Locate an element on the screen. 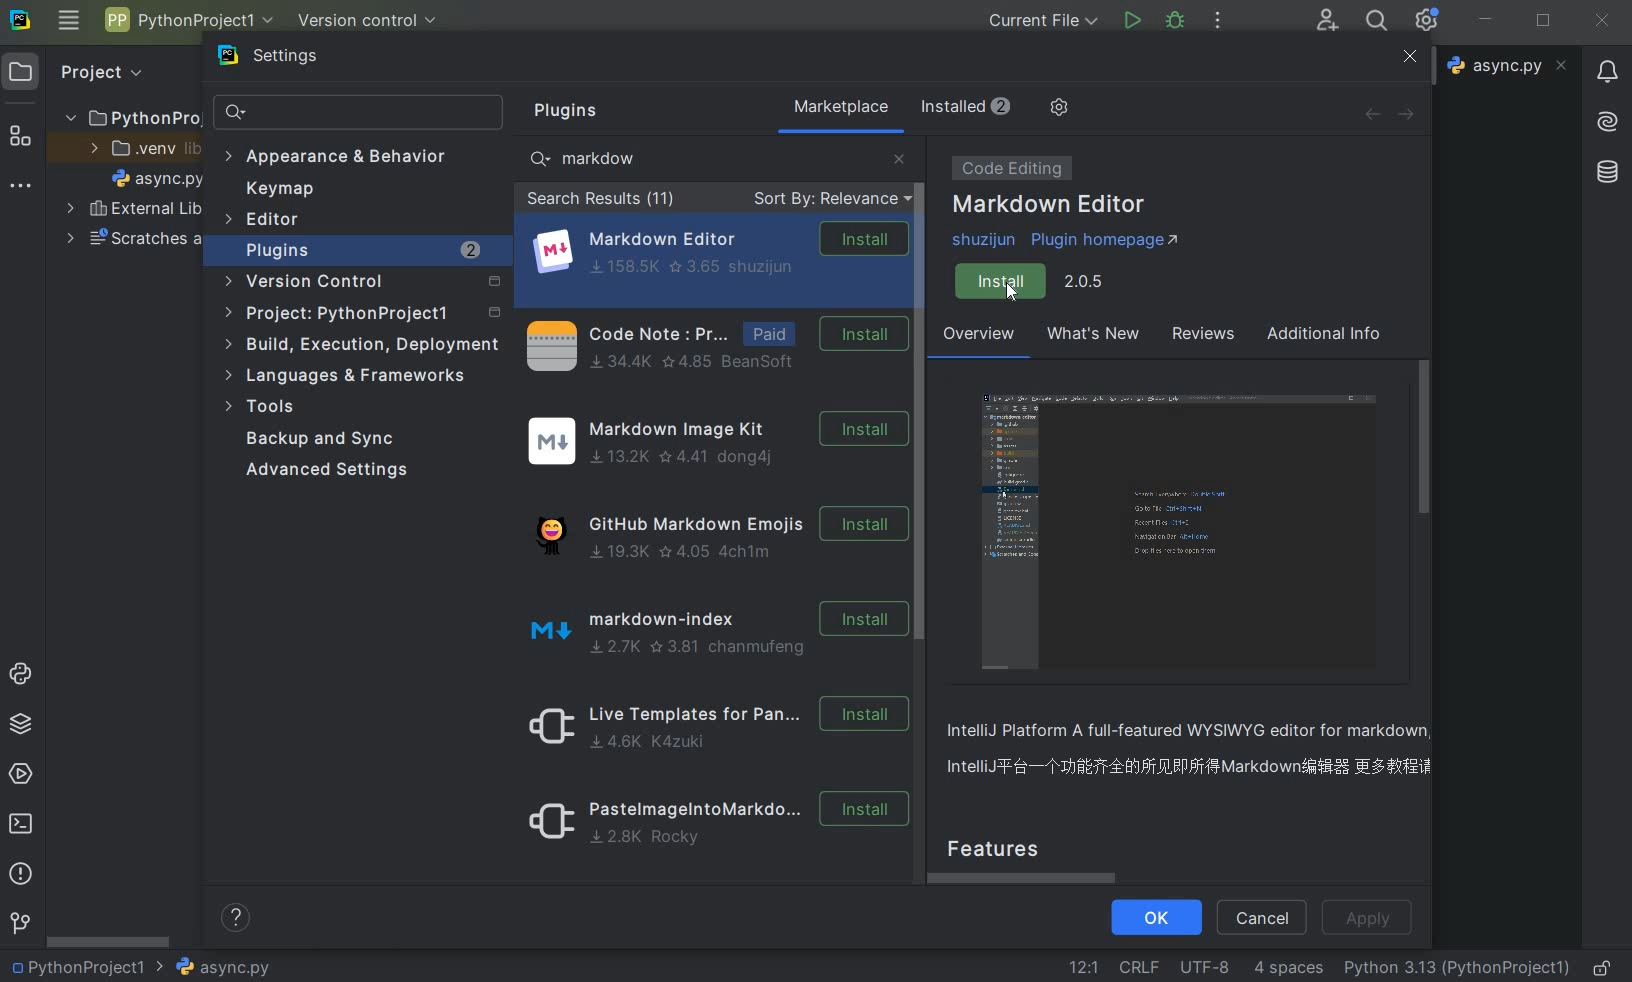 This screenshot has height=982, width=1632. database is located at coordinates (1606, 173).